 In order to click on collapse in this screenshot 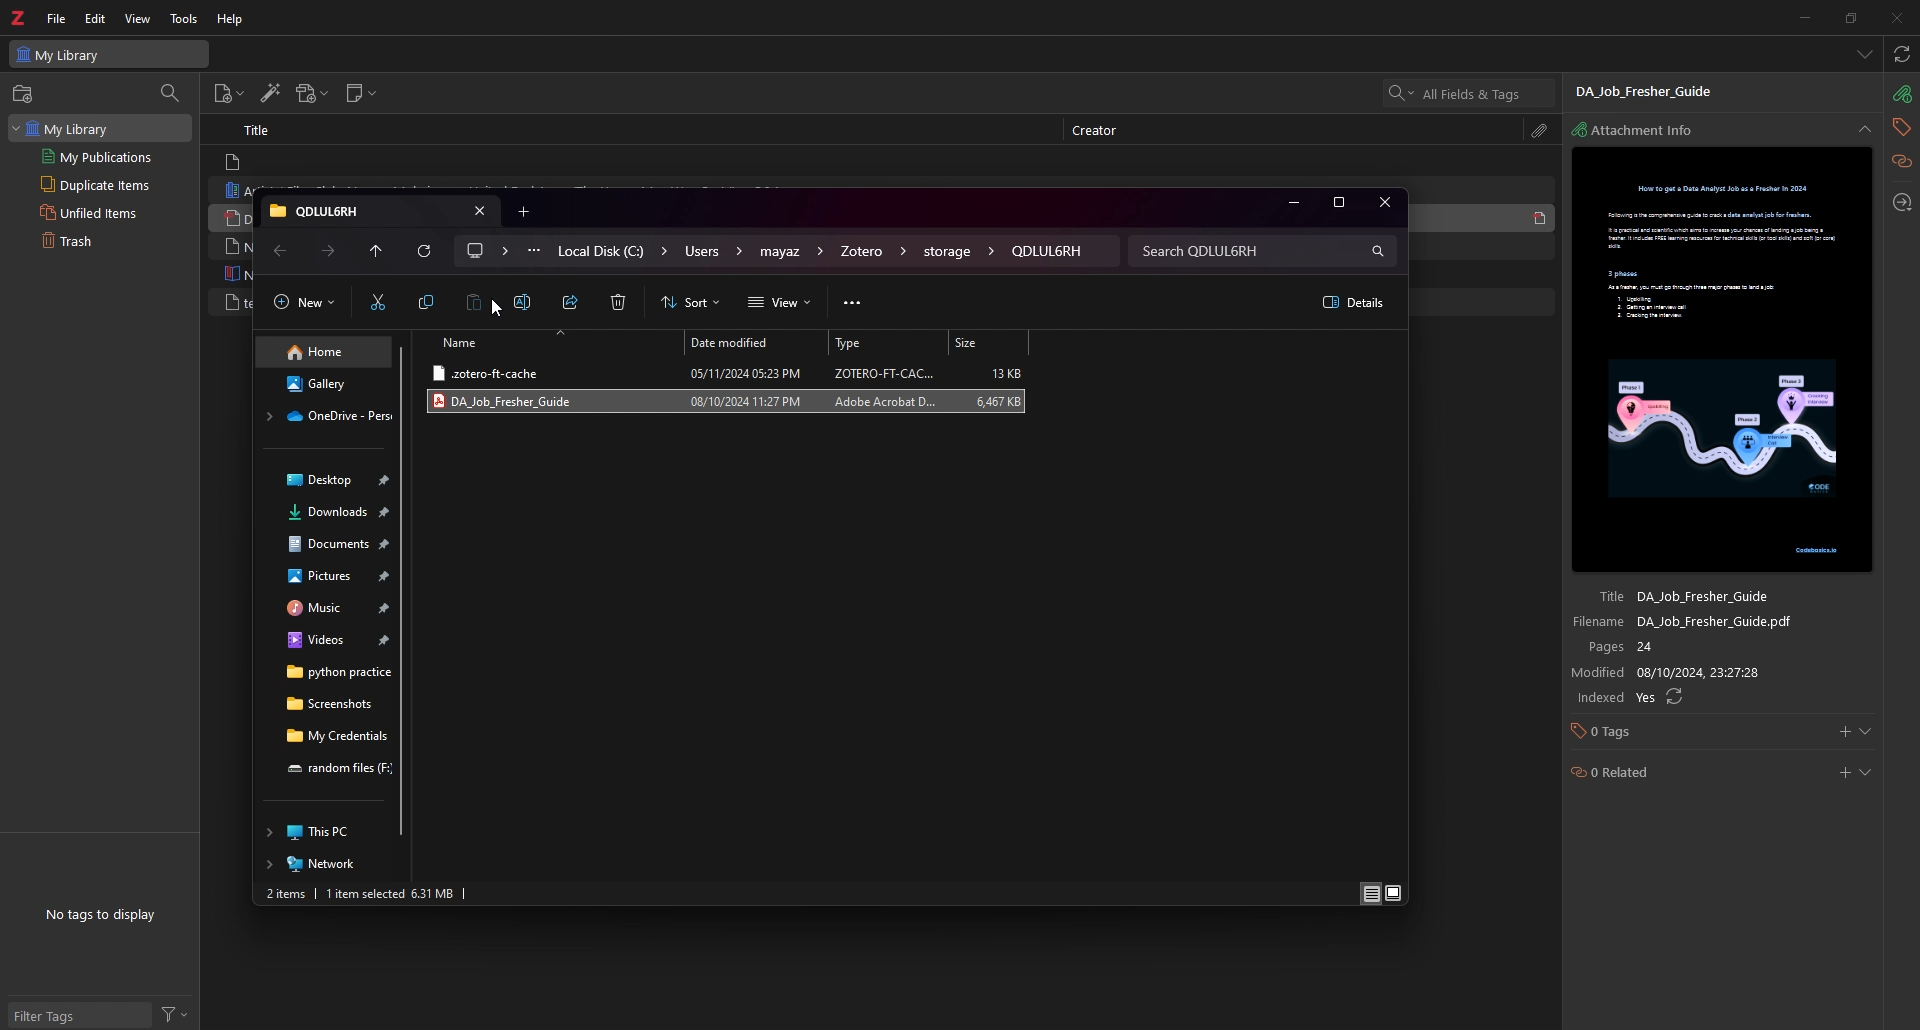, I will do `click(1864, 131)`.